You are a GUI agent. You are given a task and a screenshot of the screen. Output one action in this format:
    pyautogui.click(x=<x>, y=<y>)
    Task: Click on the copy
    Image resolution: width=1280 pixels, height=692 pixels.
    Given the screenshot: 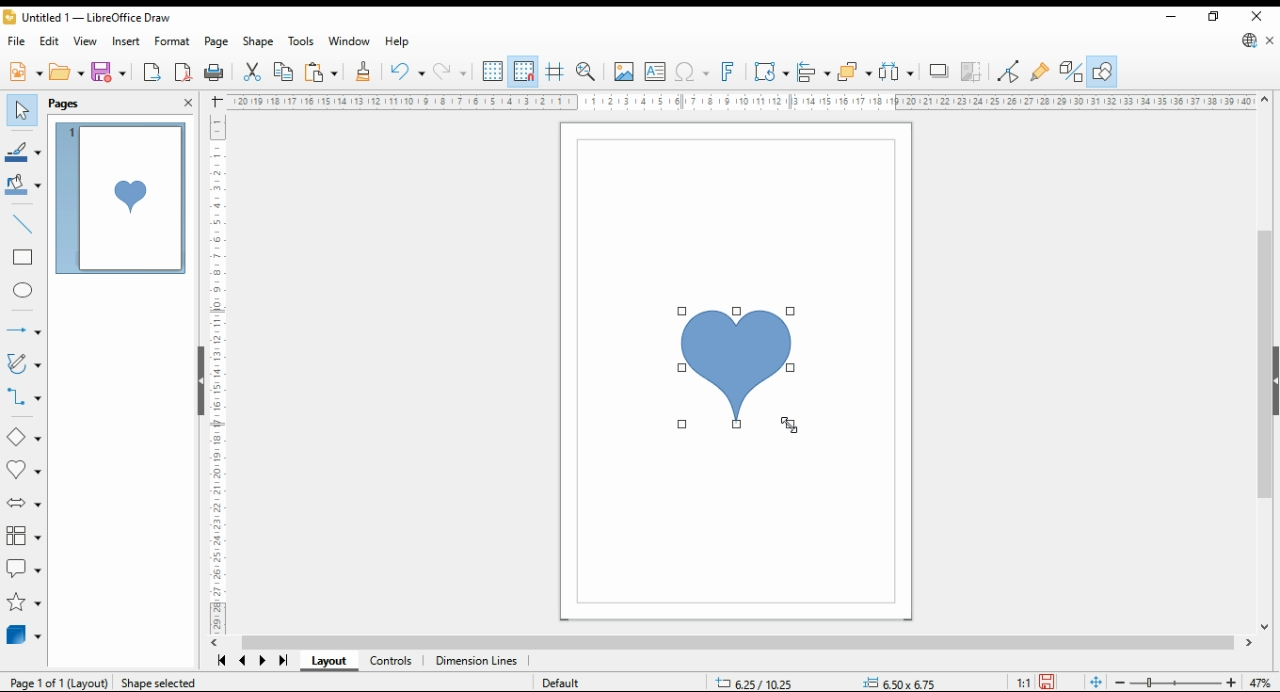 What is the action you would take?
    pyautogui.click(x=283, y=73)
    